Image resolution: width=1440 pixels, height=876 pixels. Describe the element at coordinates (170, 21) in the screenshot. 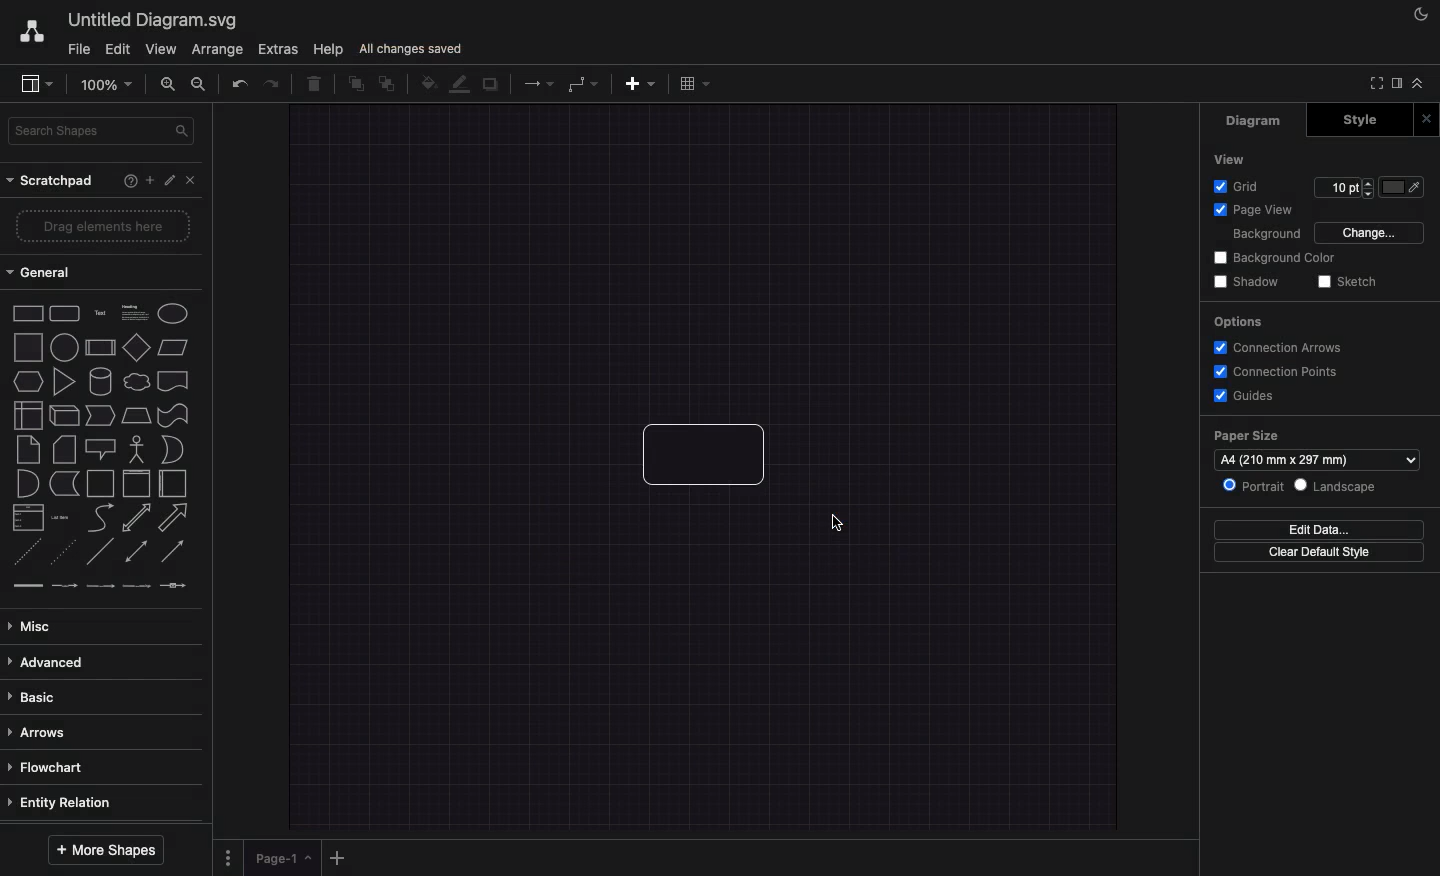

I see `Untitled diagram.draw.io` at that location.